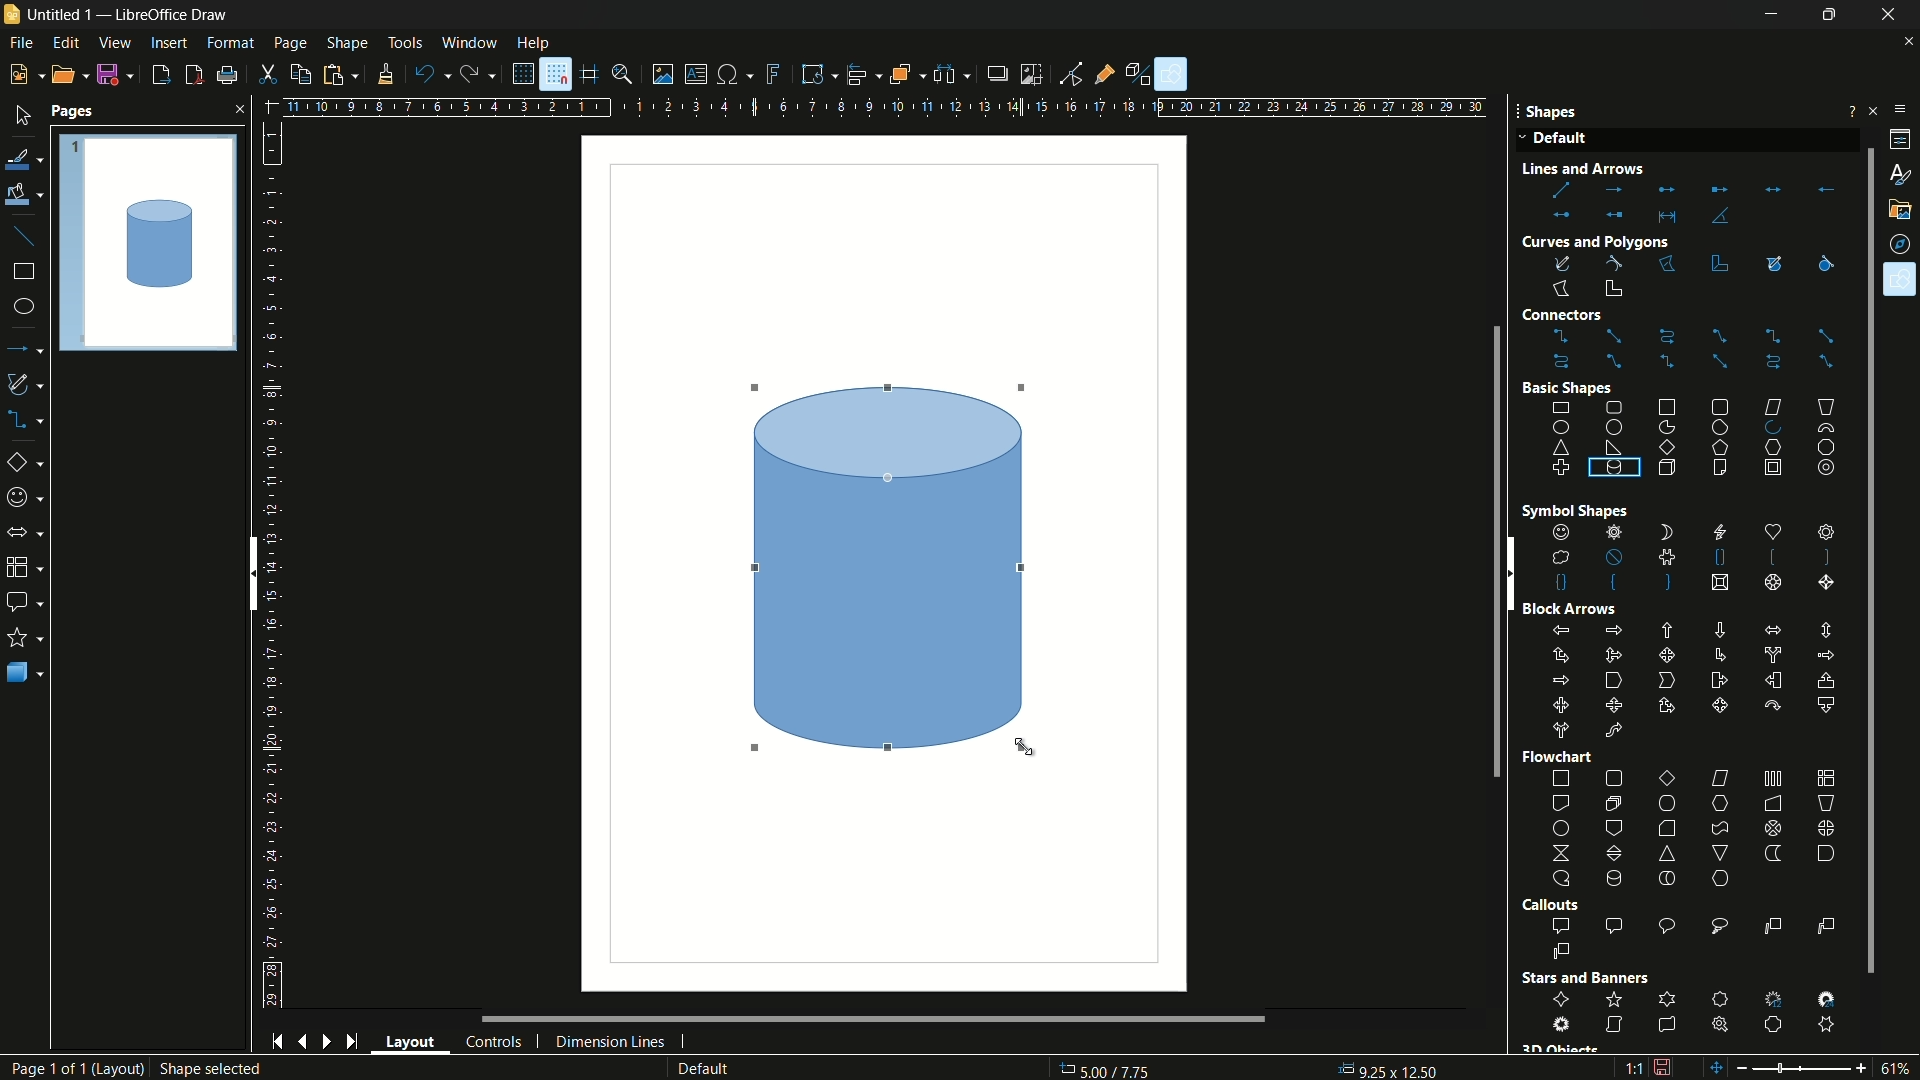 The height and width of the screenshot is (1080, 1920). Describe the element at coordinates (23, 195) in the screenshot. I see `fill color` at that location.